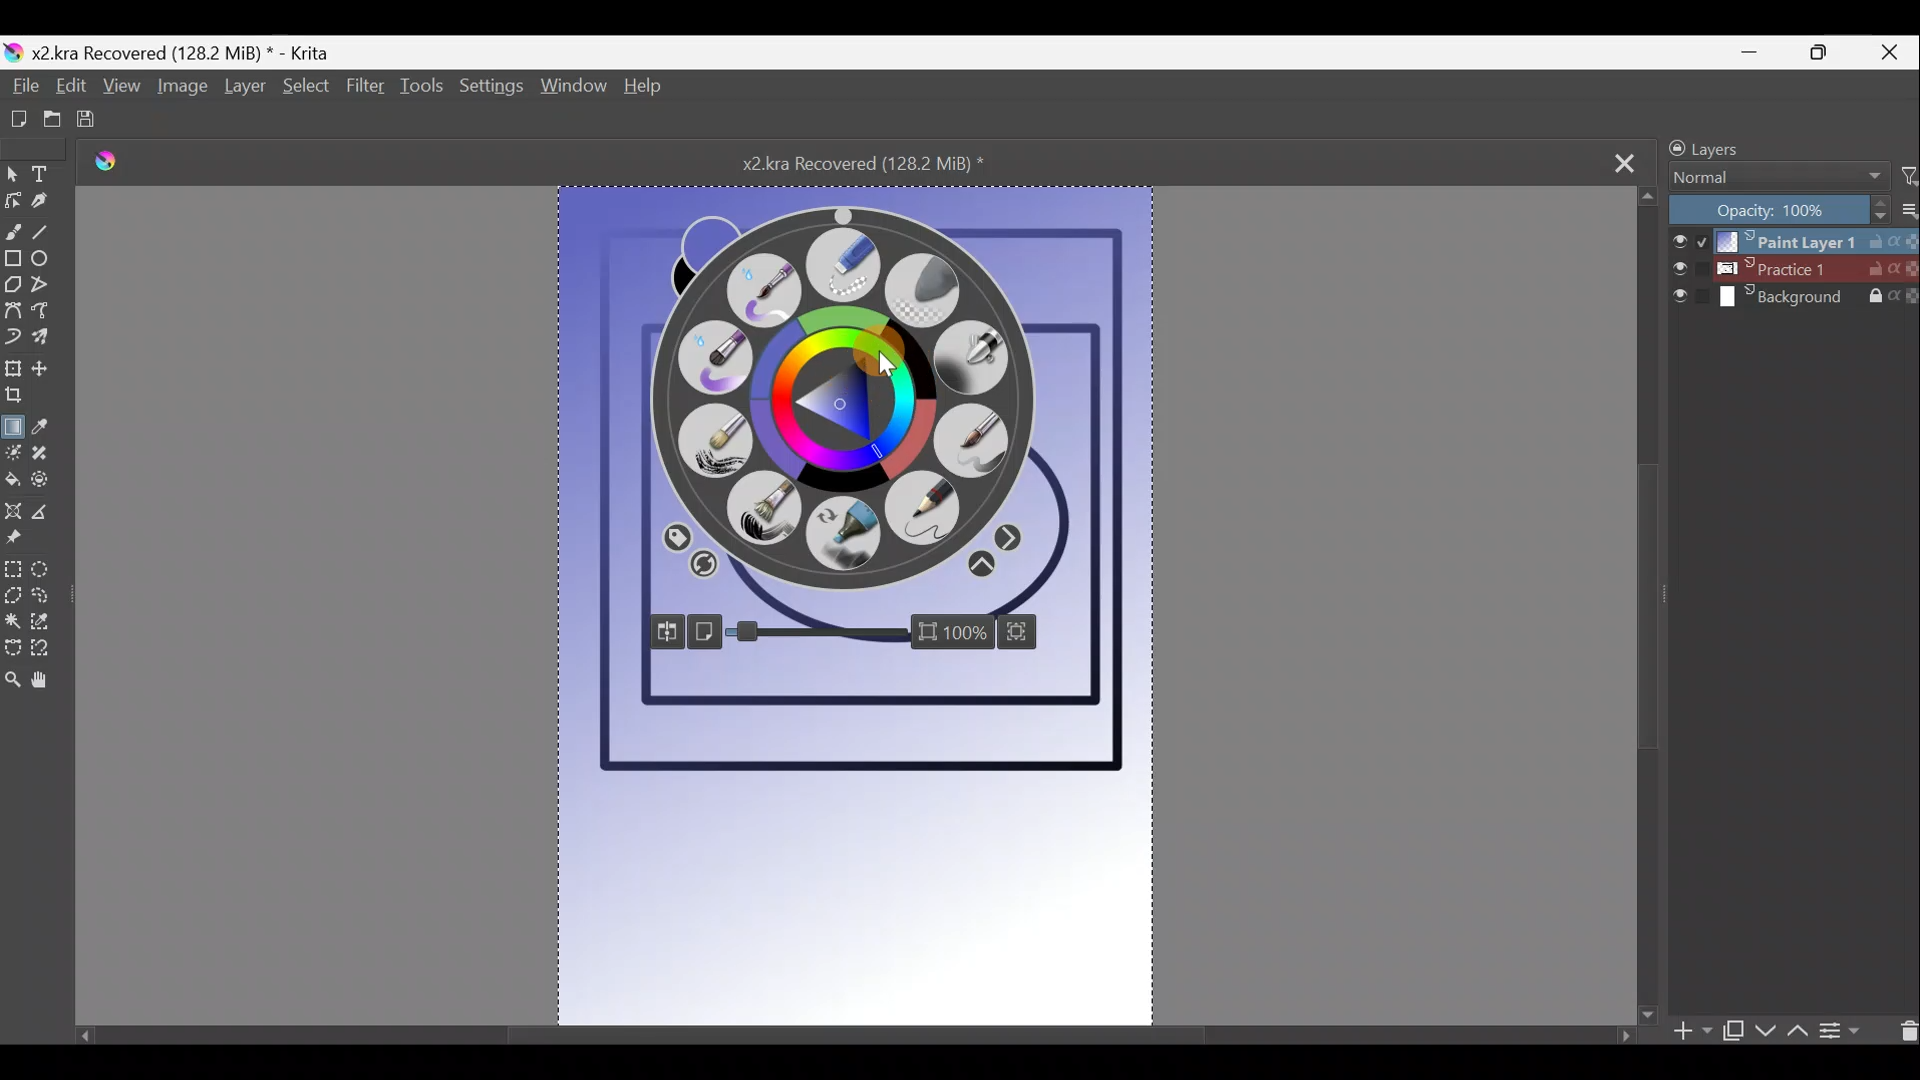 This screenshot has width=1920, height=1080. I want to click on Maximise, so click(1828, 53).